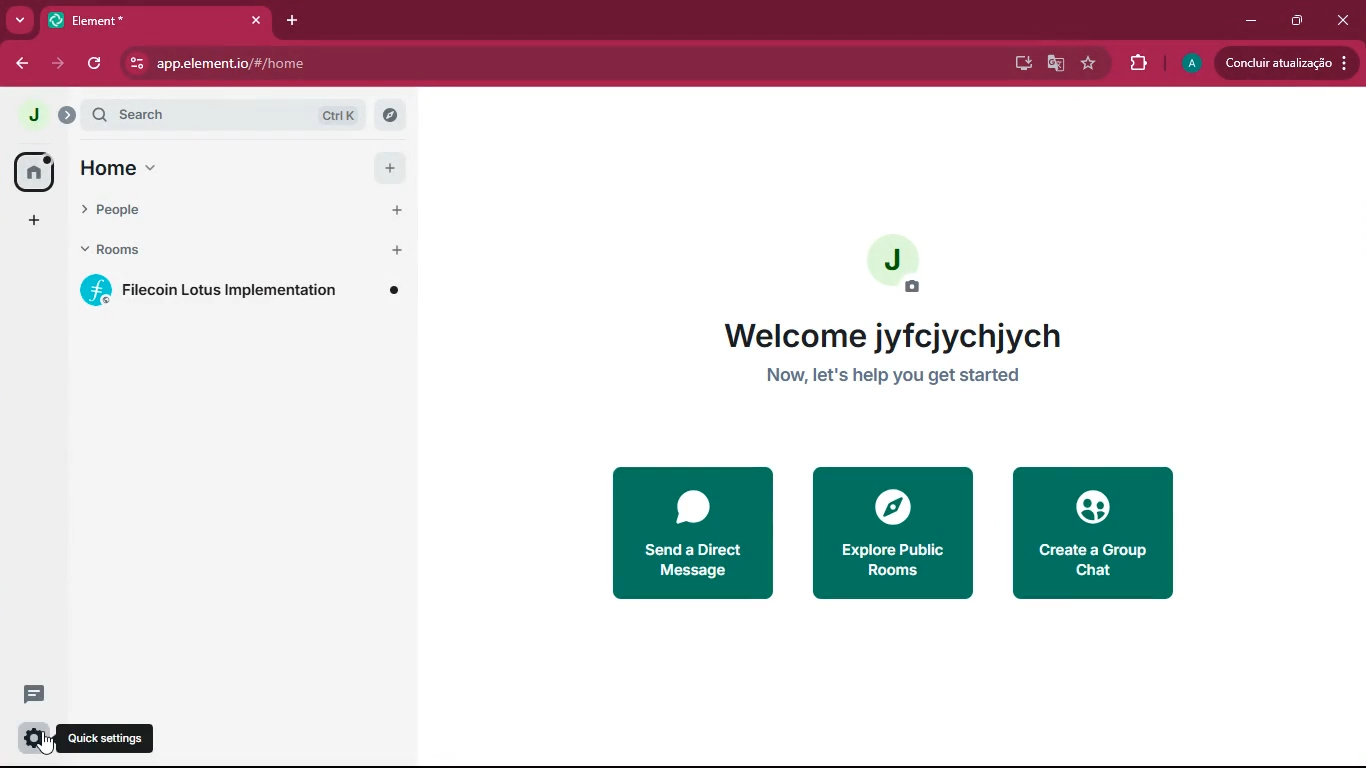 The height and width of the screenshot is (768, 1366). I want to click on Concluir atualização, so click(1283, 61).